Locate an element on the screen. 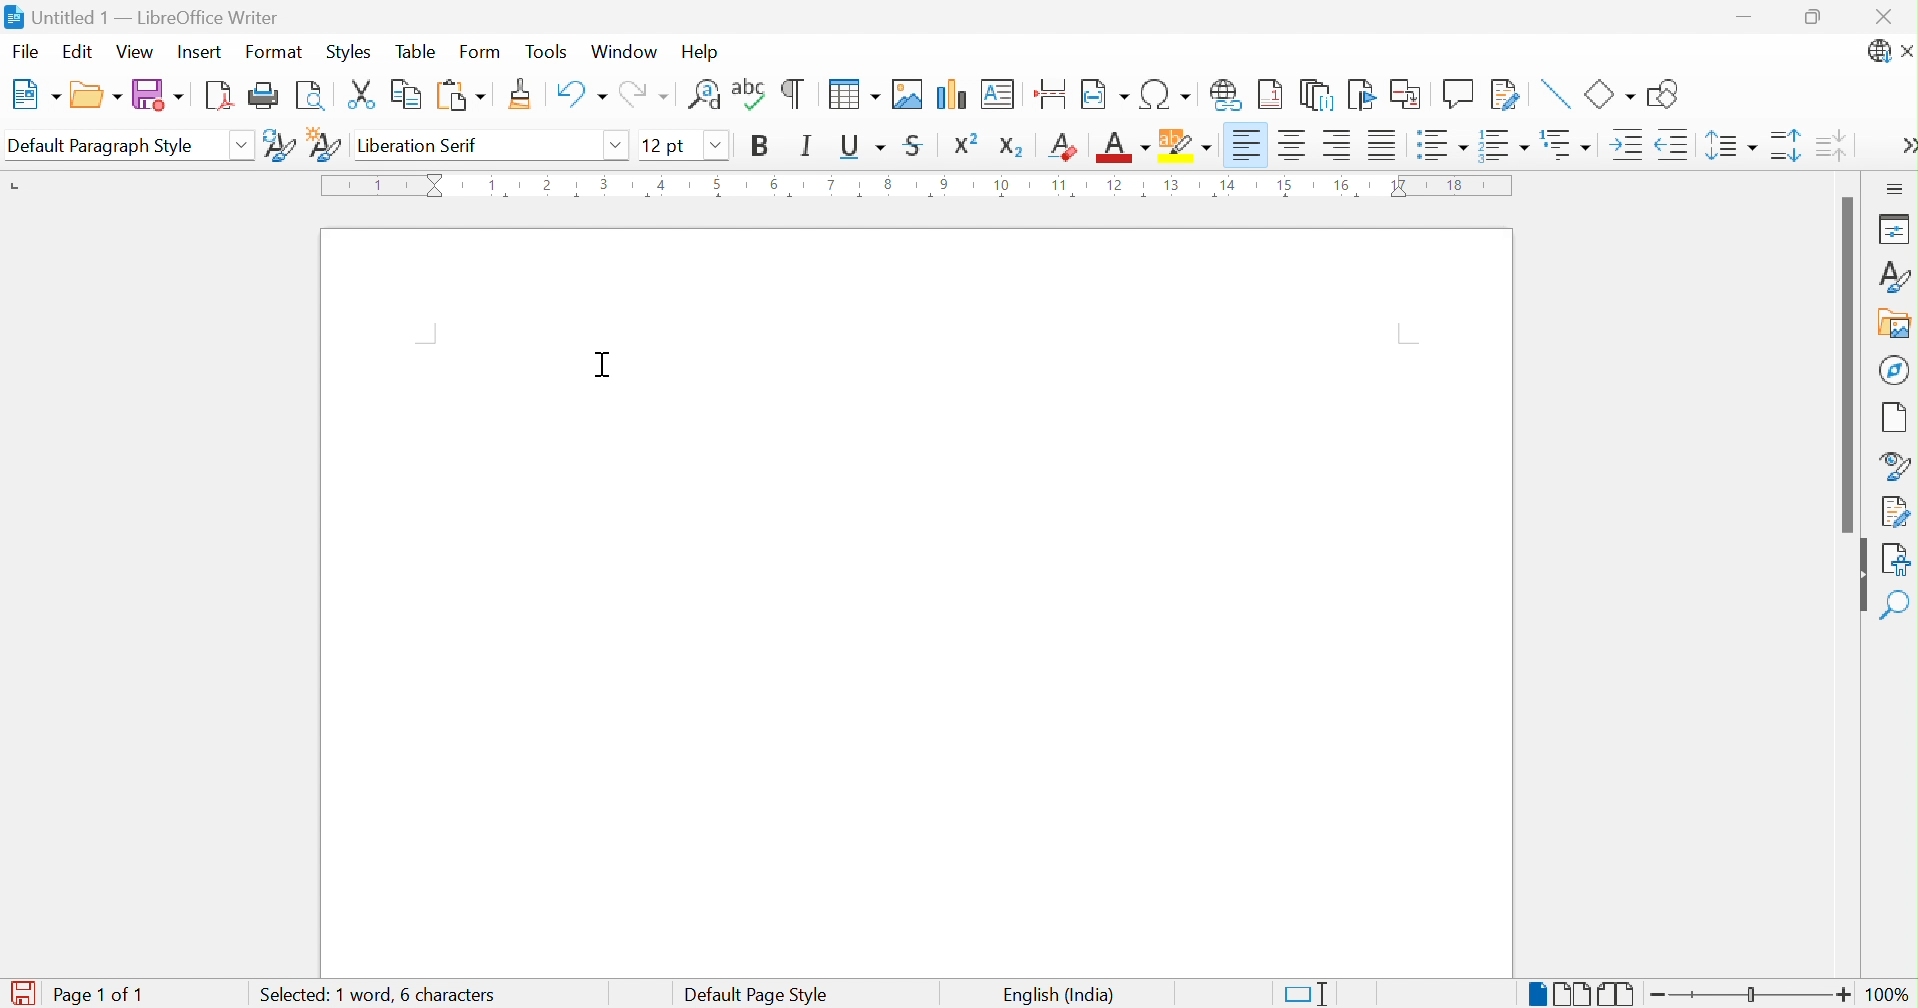  File is located at coordinates (27, 50).